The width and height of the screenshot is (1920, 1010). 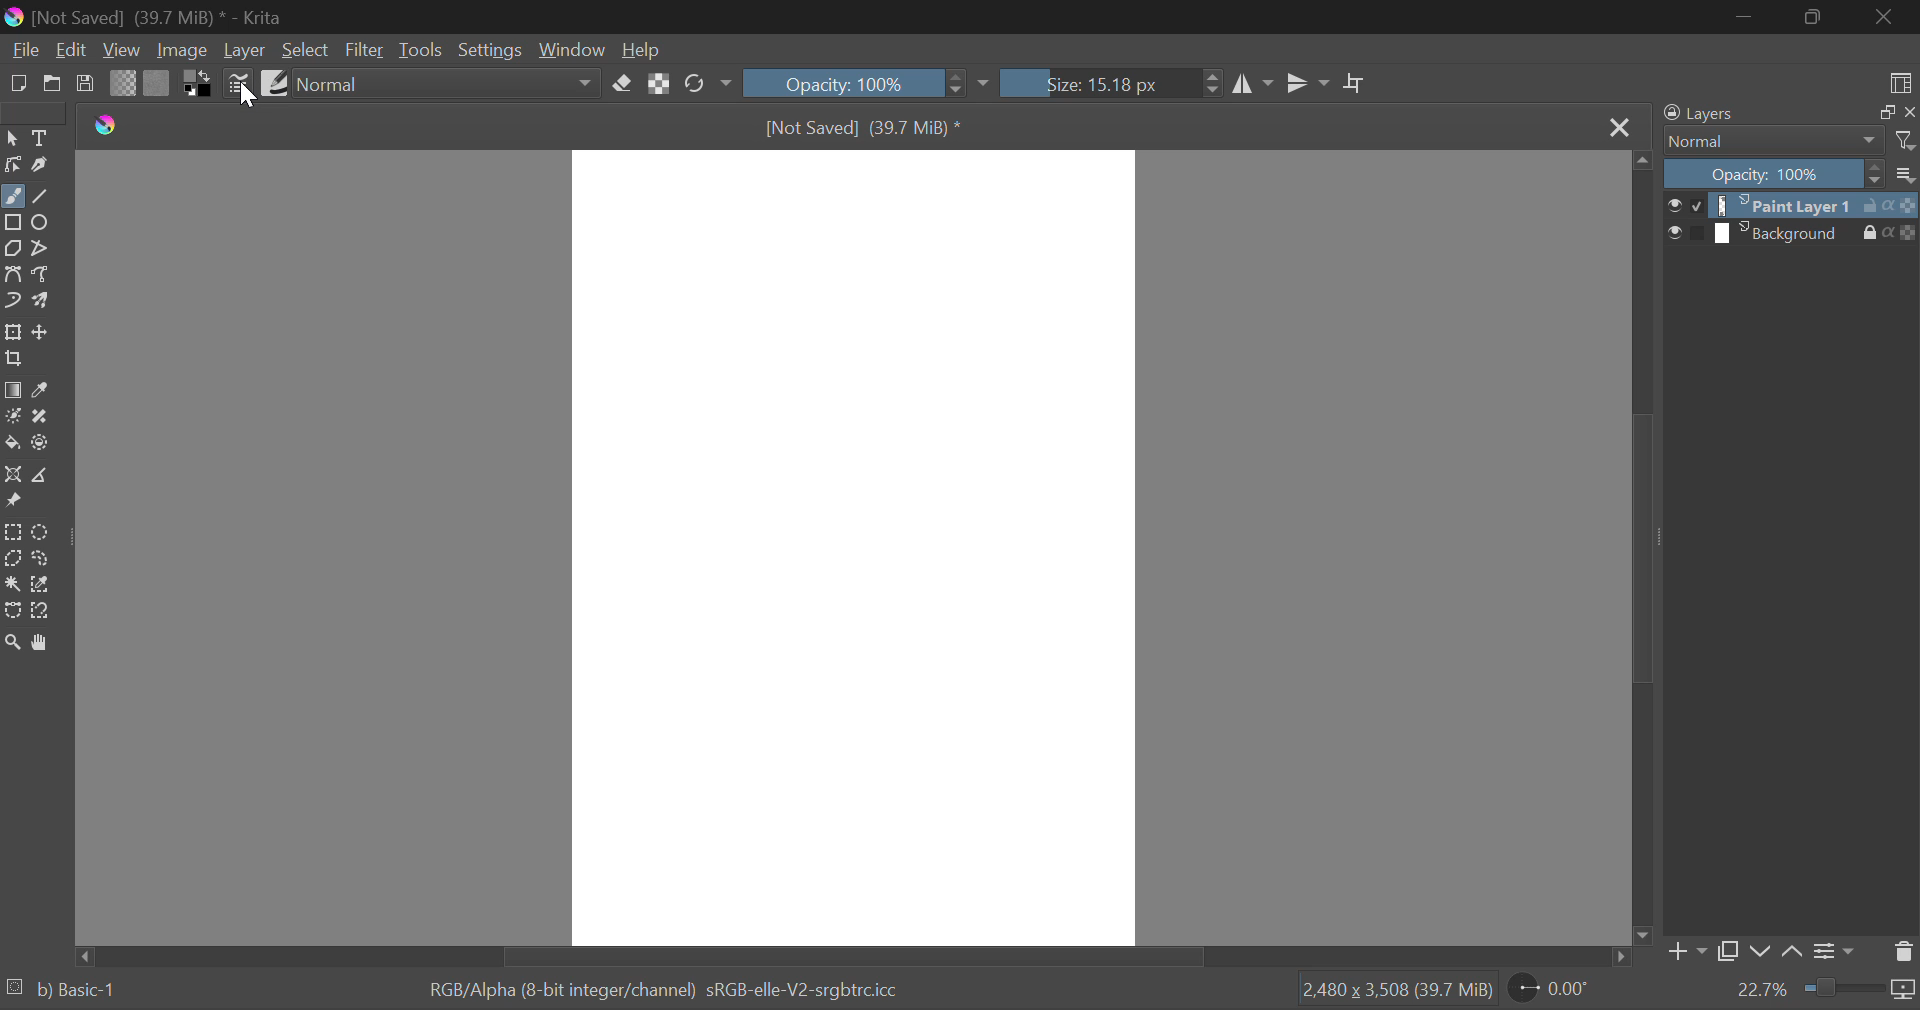 What do you see at coordinates (41, 587) in the screenshot?
I see `Similar Color Selector` at bounding box center [41, 587].